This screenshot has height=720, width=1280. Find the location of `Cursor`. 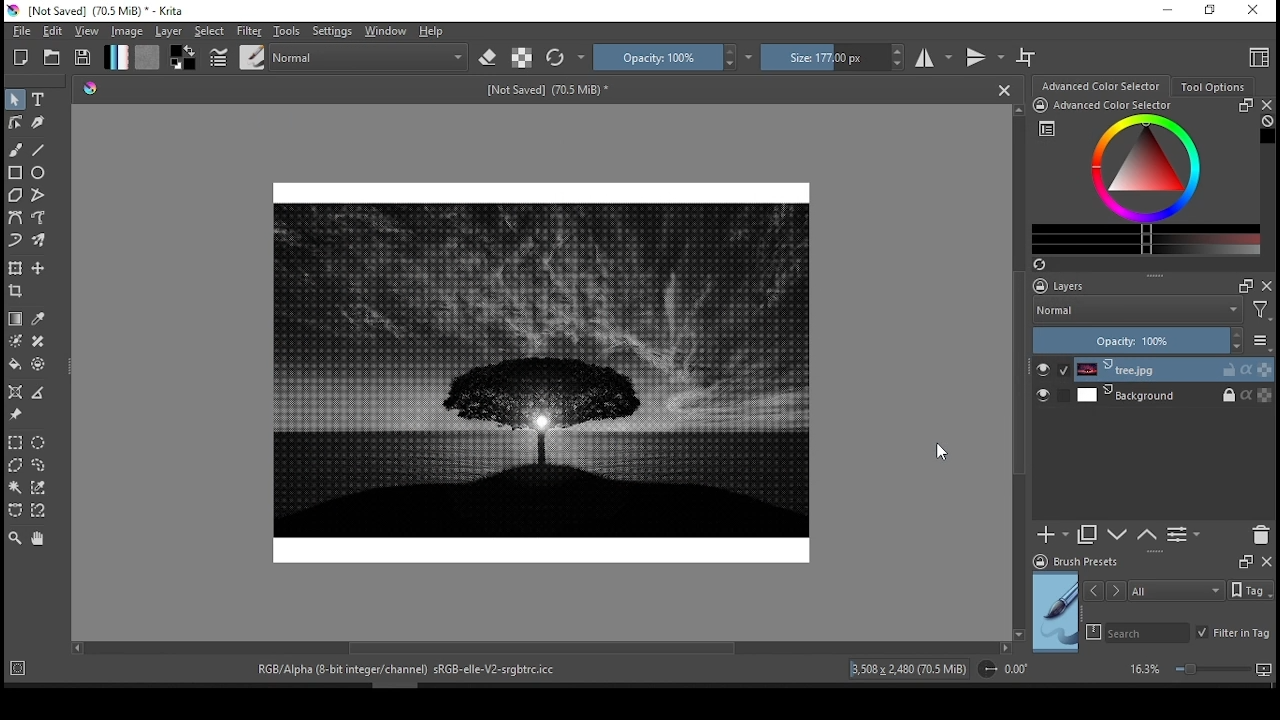

Cursor is located at coordinates (942, 452).